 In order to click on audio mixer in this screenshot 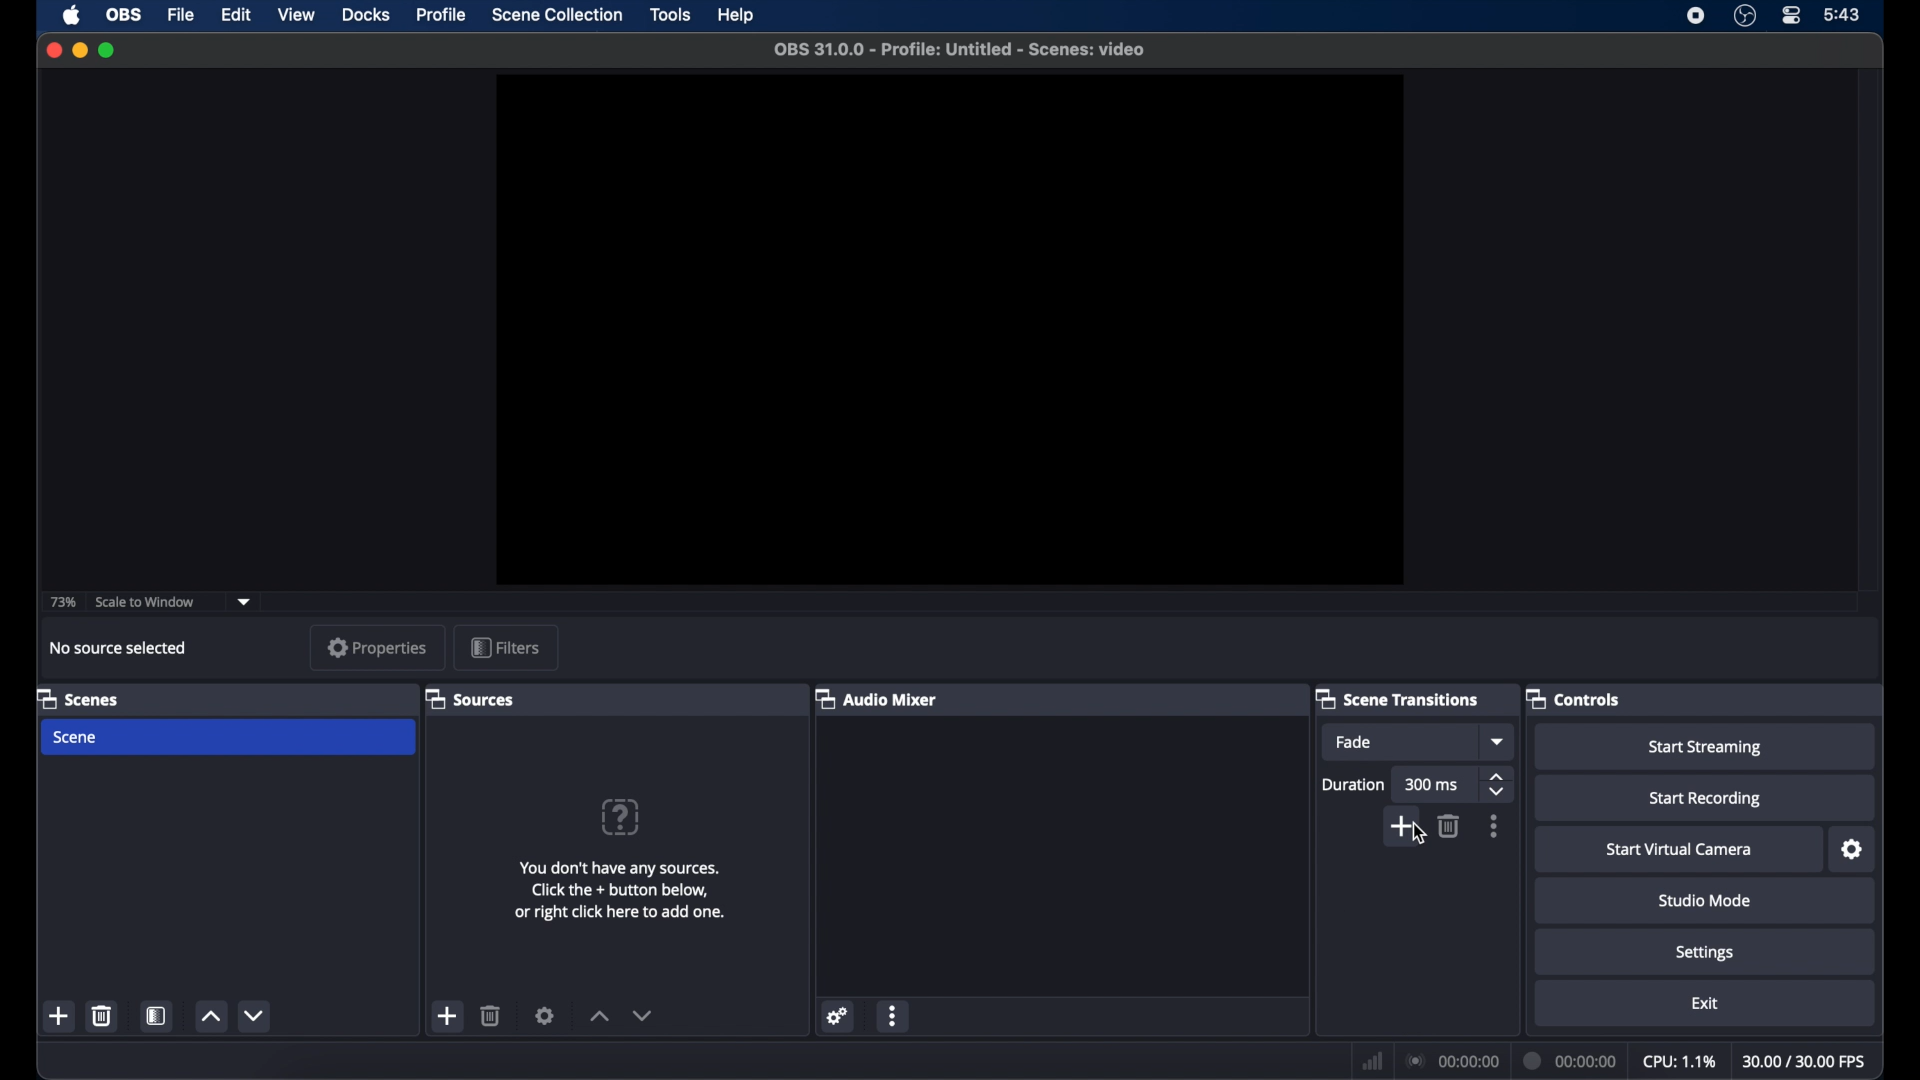, I will do `click(877, 698)`.